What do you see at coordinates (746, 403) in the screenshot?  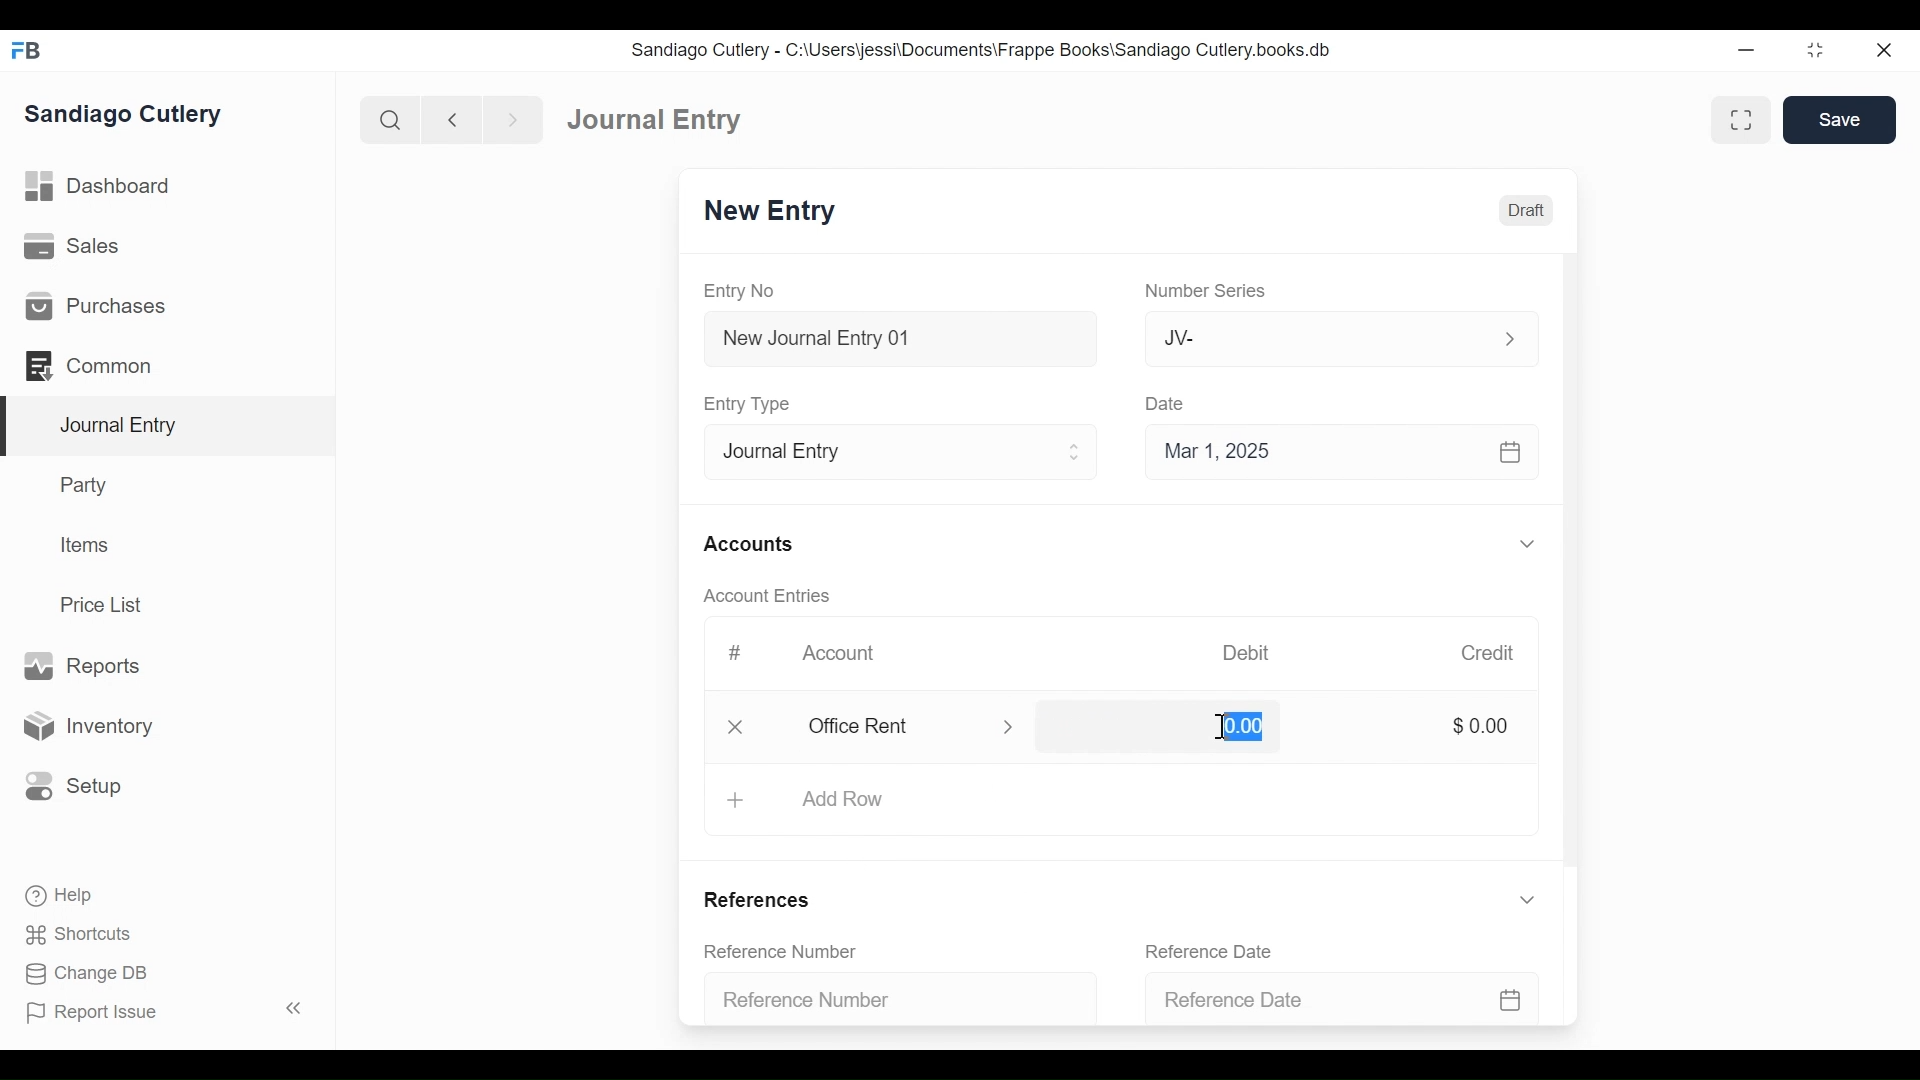 I see `Entry Type` at bounding box center [746, 403].